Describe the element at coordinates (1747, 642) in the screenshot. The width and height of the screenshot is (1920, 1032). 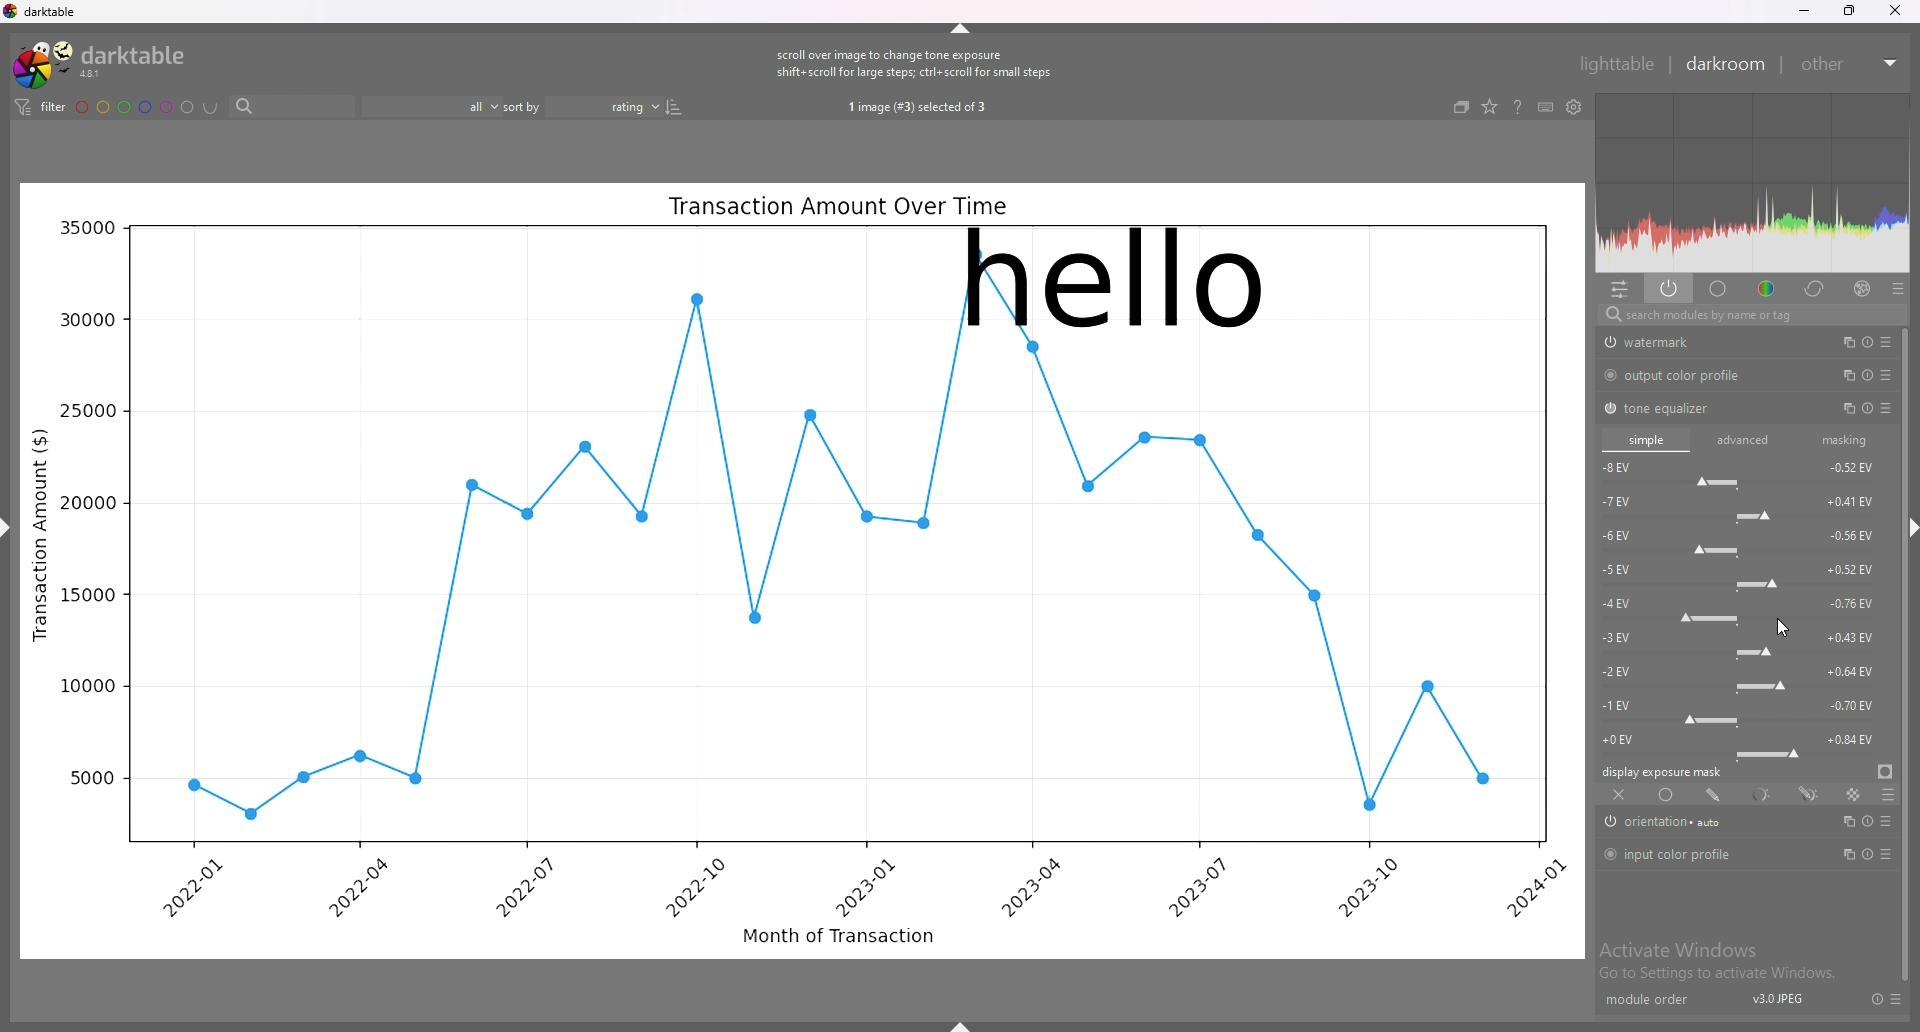
I see `-3 EV force` at that location.